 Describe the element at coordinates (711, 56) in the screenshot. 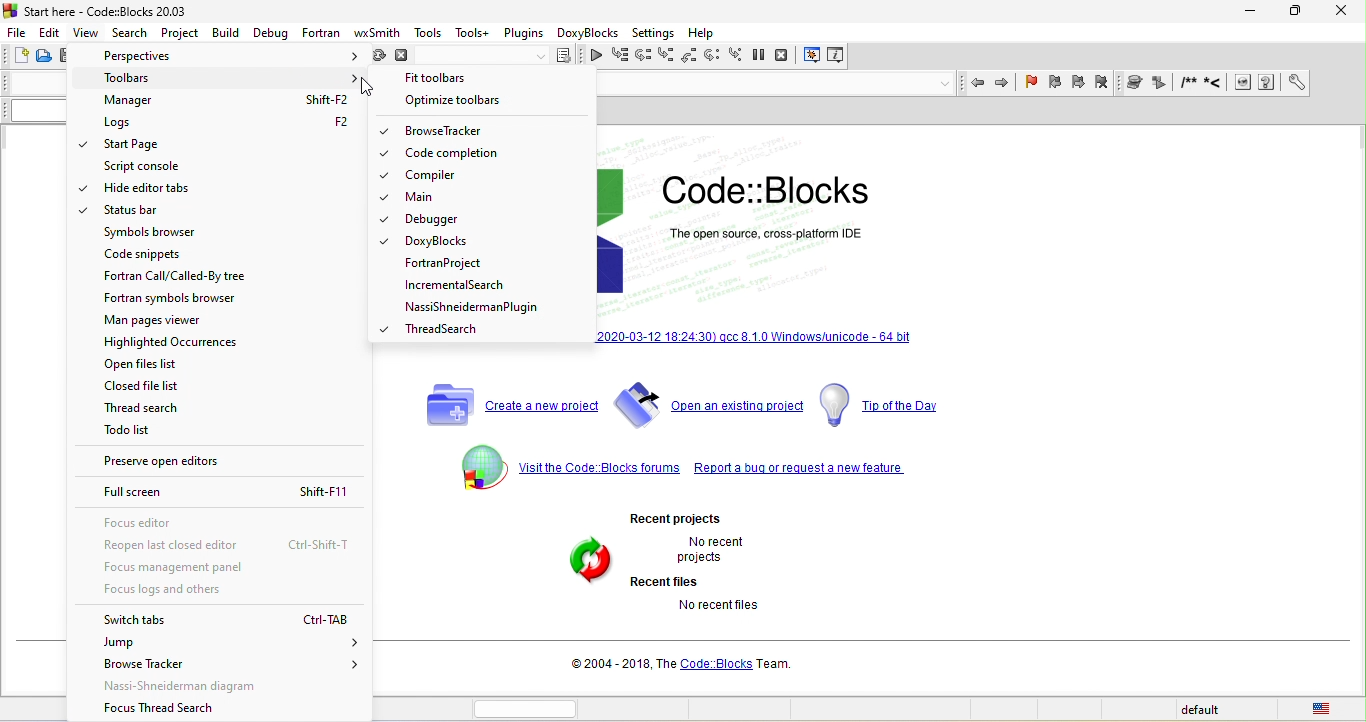

I see `next instruction` at that location.